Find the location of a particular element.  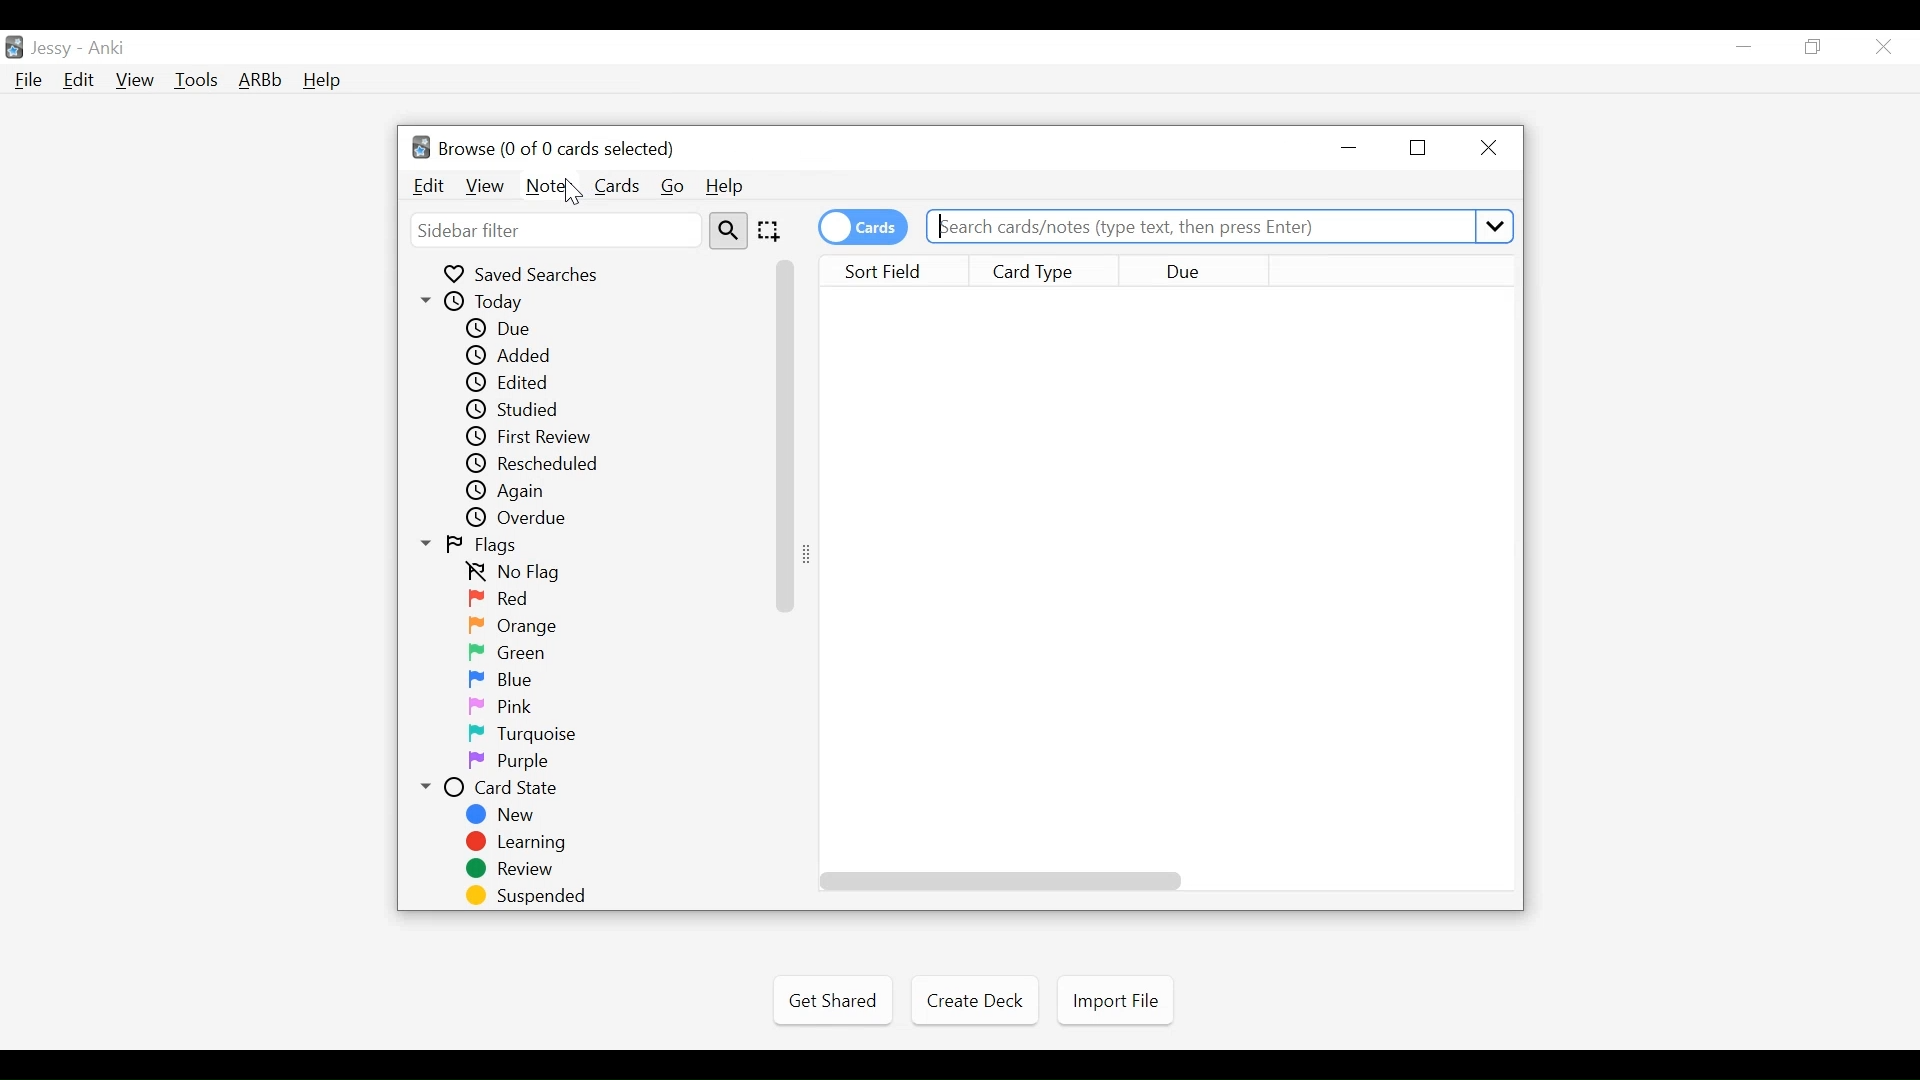

Anki Desktop icon is located at coordinates (14, 48).